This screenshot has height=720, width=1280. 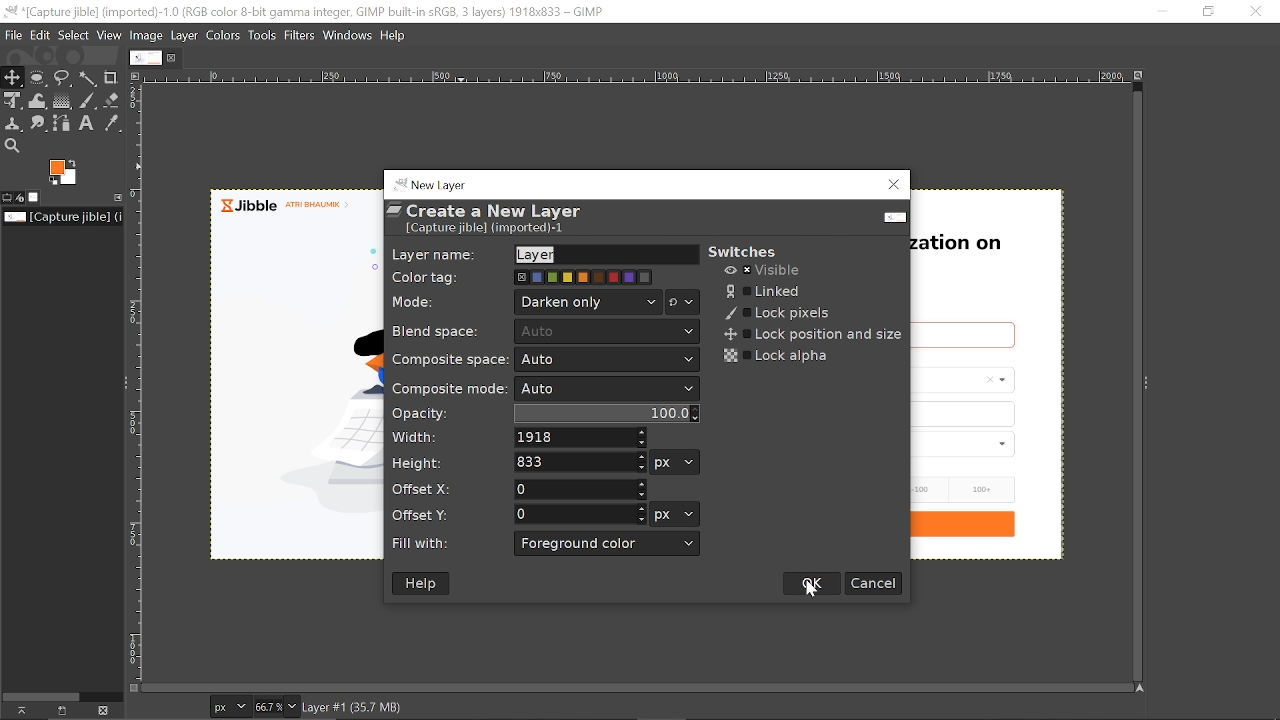 I want to click on Clone tool, so click(x=14, y=125).